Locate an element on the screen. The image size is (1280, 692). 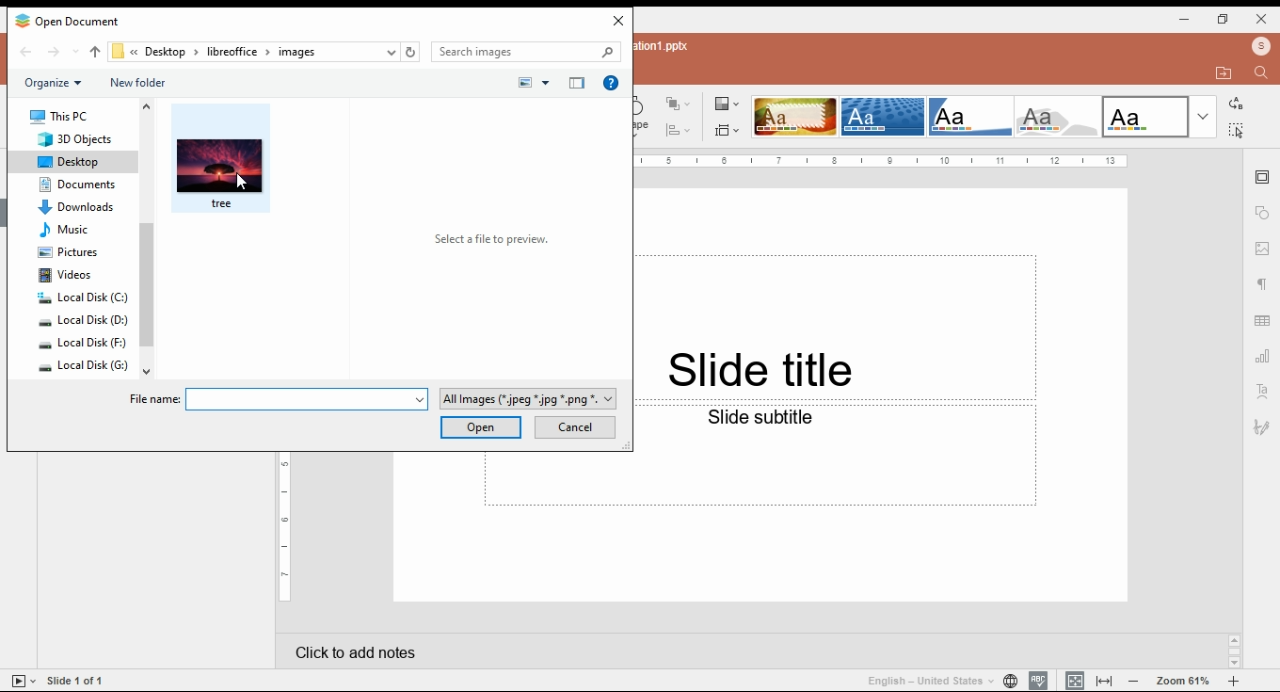
theme 2 is located at coordinates (881, 117).